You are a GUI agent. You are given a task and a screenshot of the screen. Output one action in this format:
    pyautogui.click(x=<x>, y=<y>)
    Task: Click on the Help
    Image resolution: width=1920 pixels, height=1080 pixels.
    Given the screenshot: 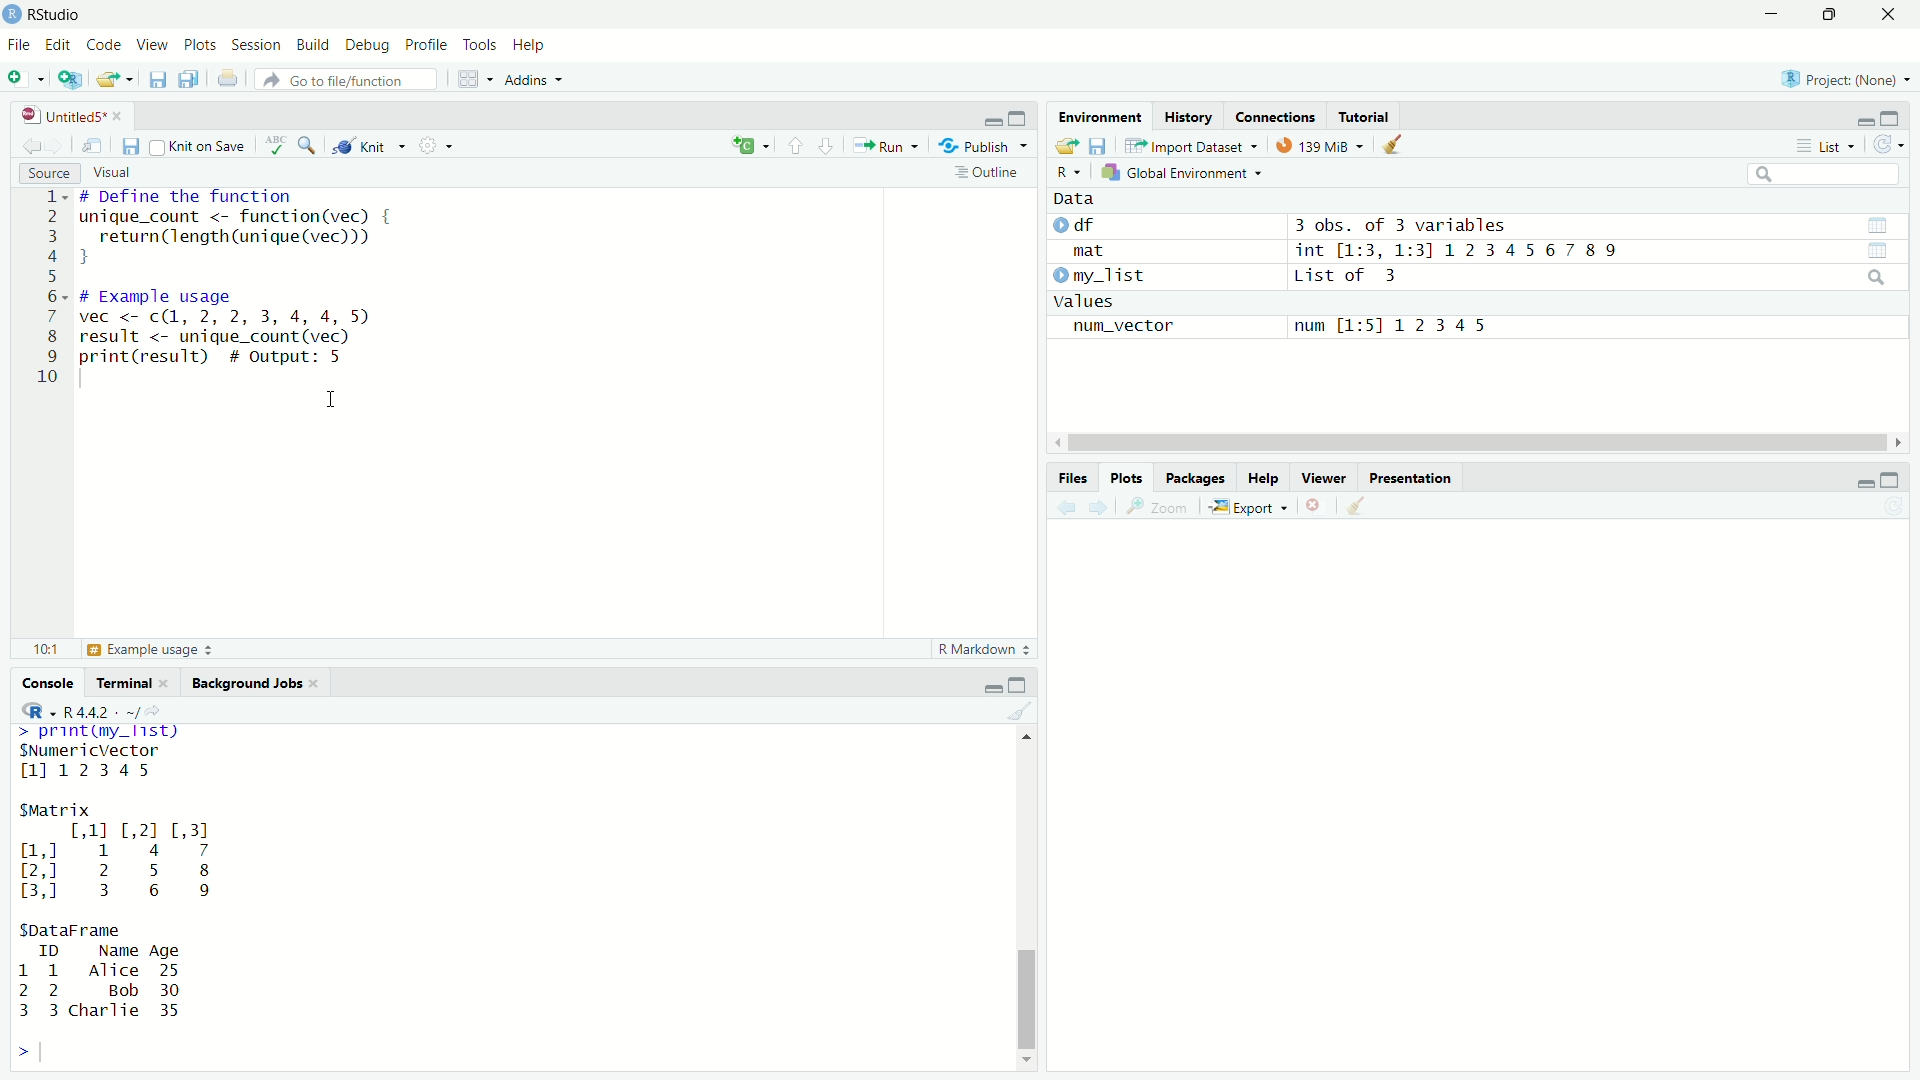 What is the action you would take?
    pyautogui.click(x=533, y=46)
    